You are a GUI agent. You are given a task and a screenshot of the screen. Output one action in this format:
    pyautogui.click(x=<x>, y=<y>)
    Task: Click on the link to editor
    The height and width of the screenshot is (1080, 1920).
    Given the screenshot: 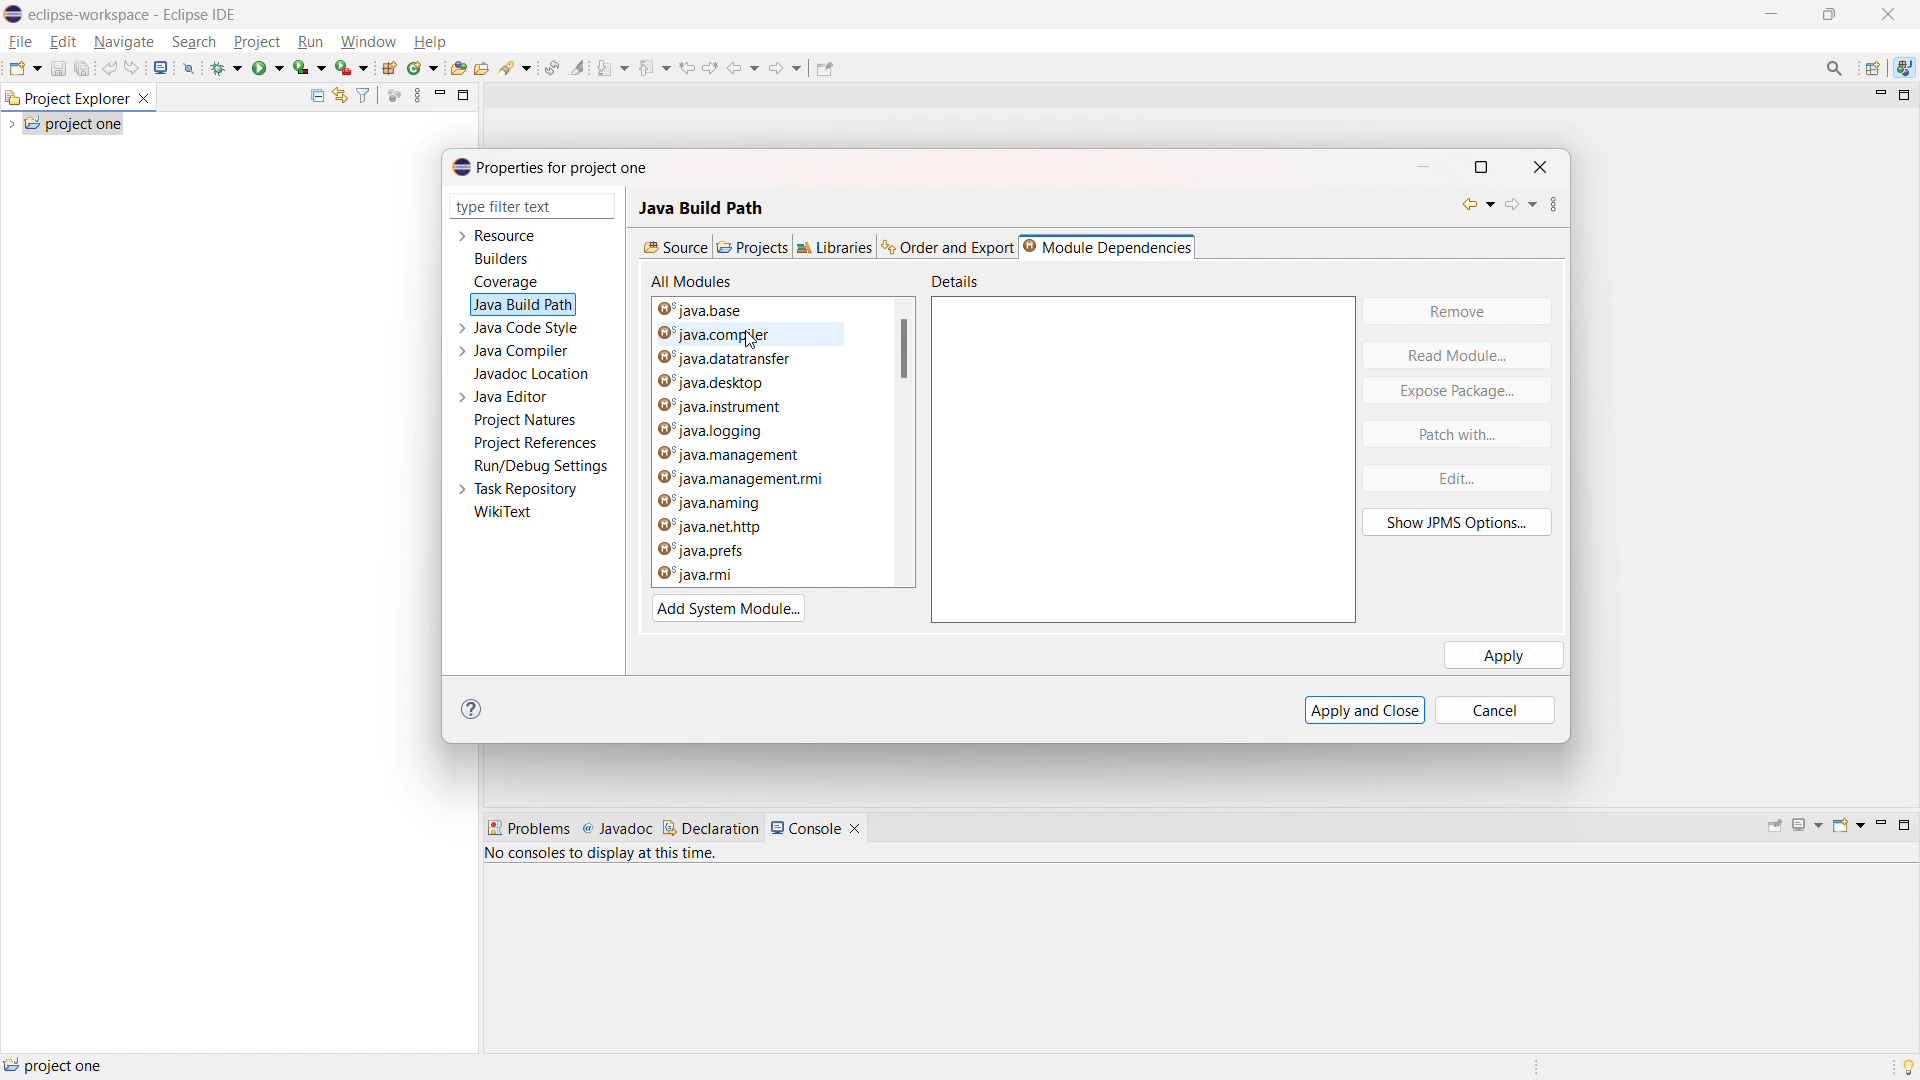 What is the action you would take?
    pyautogui.click(x=338, y=96)
    